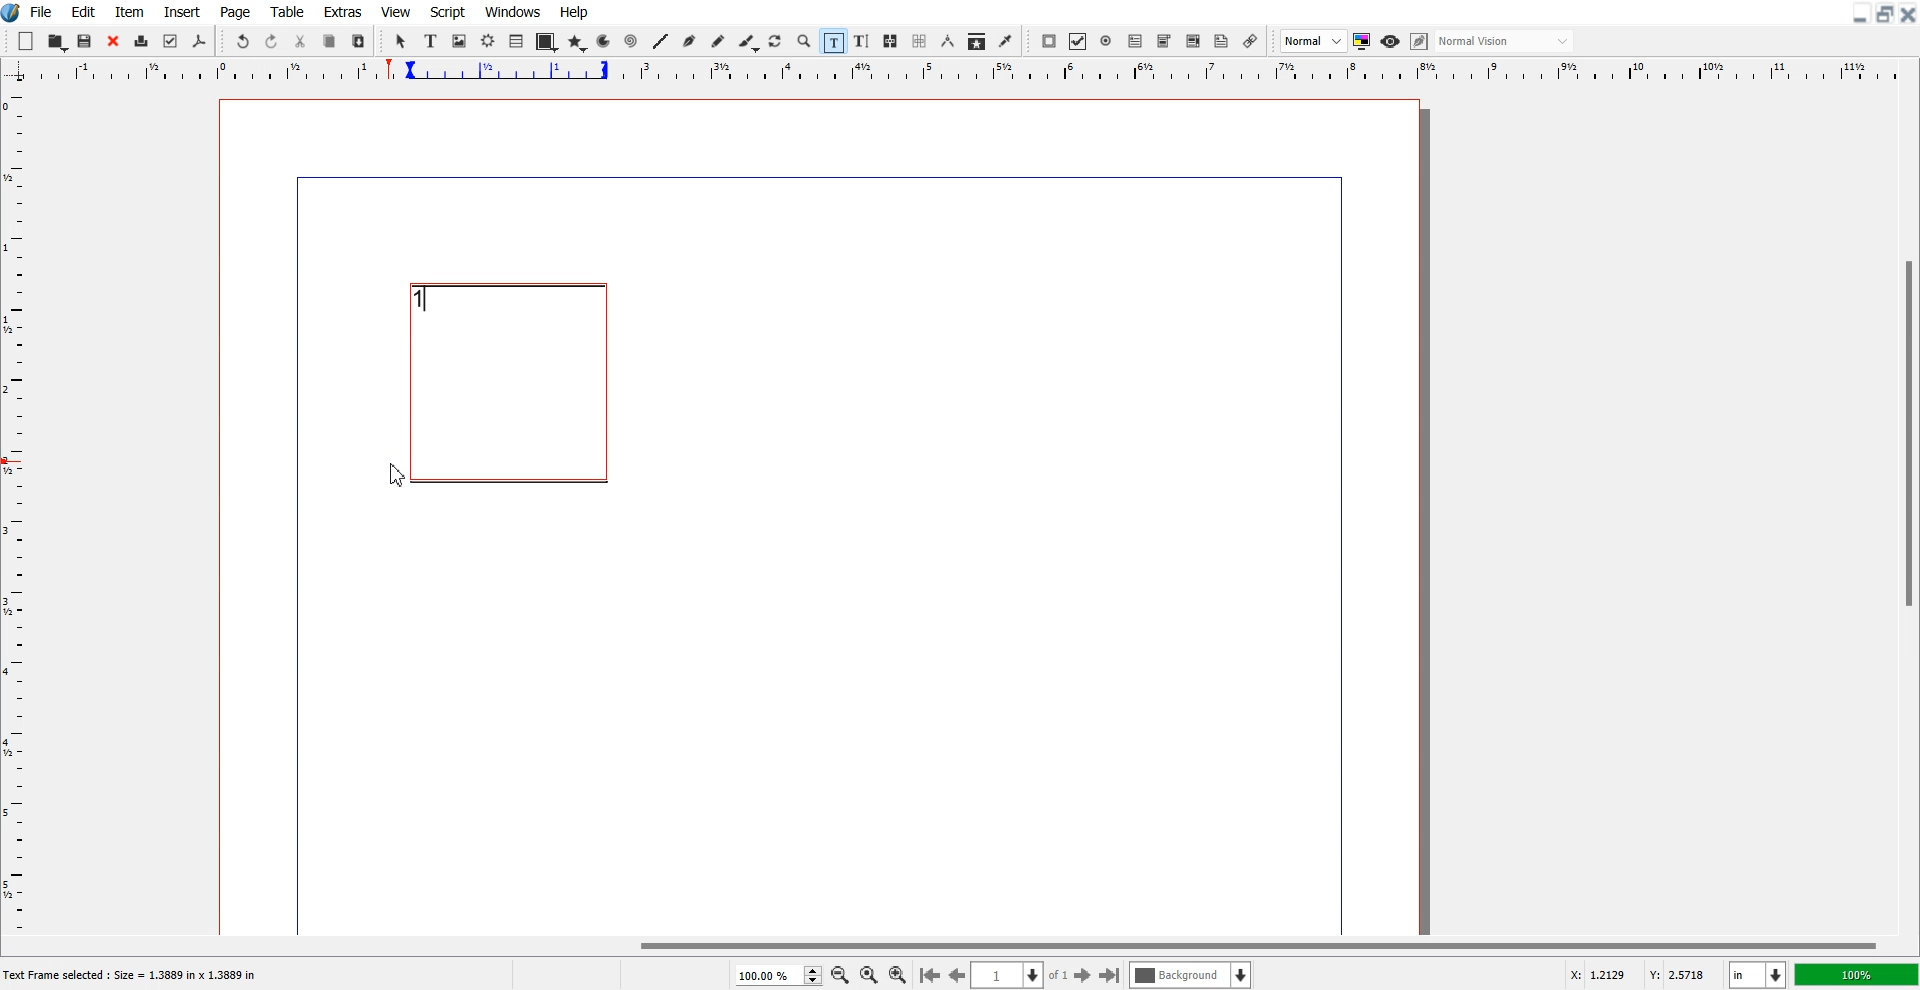 This screenshot has height=990, width=1920. What do you see at coordinates (960, 943) in the screenshot?
I see `Horizontal scroll bar` at bounding box center [960, 943].